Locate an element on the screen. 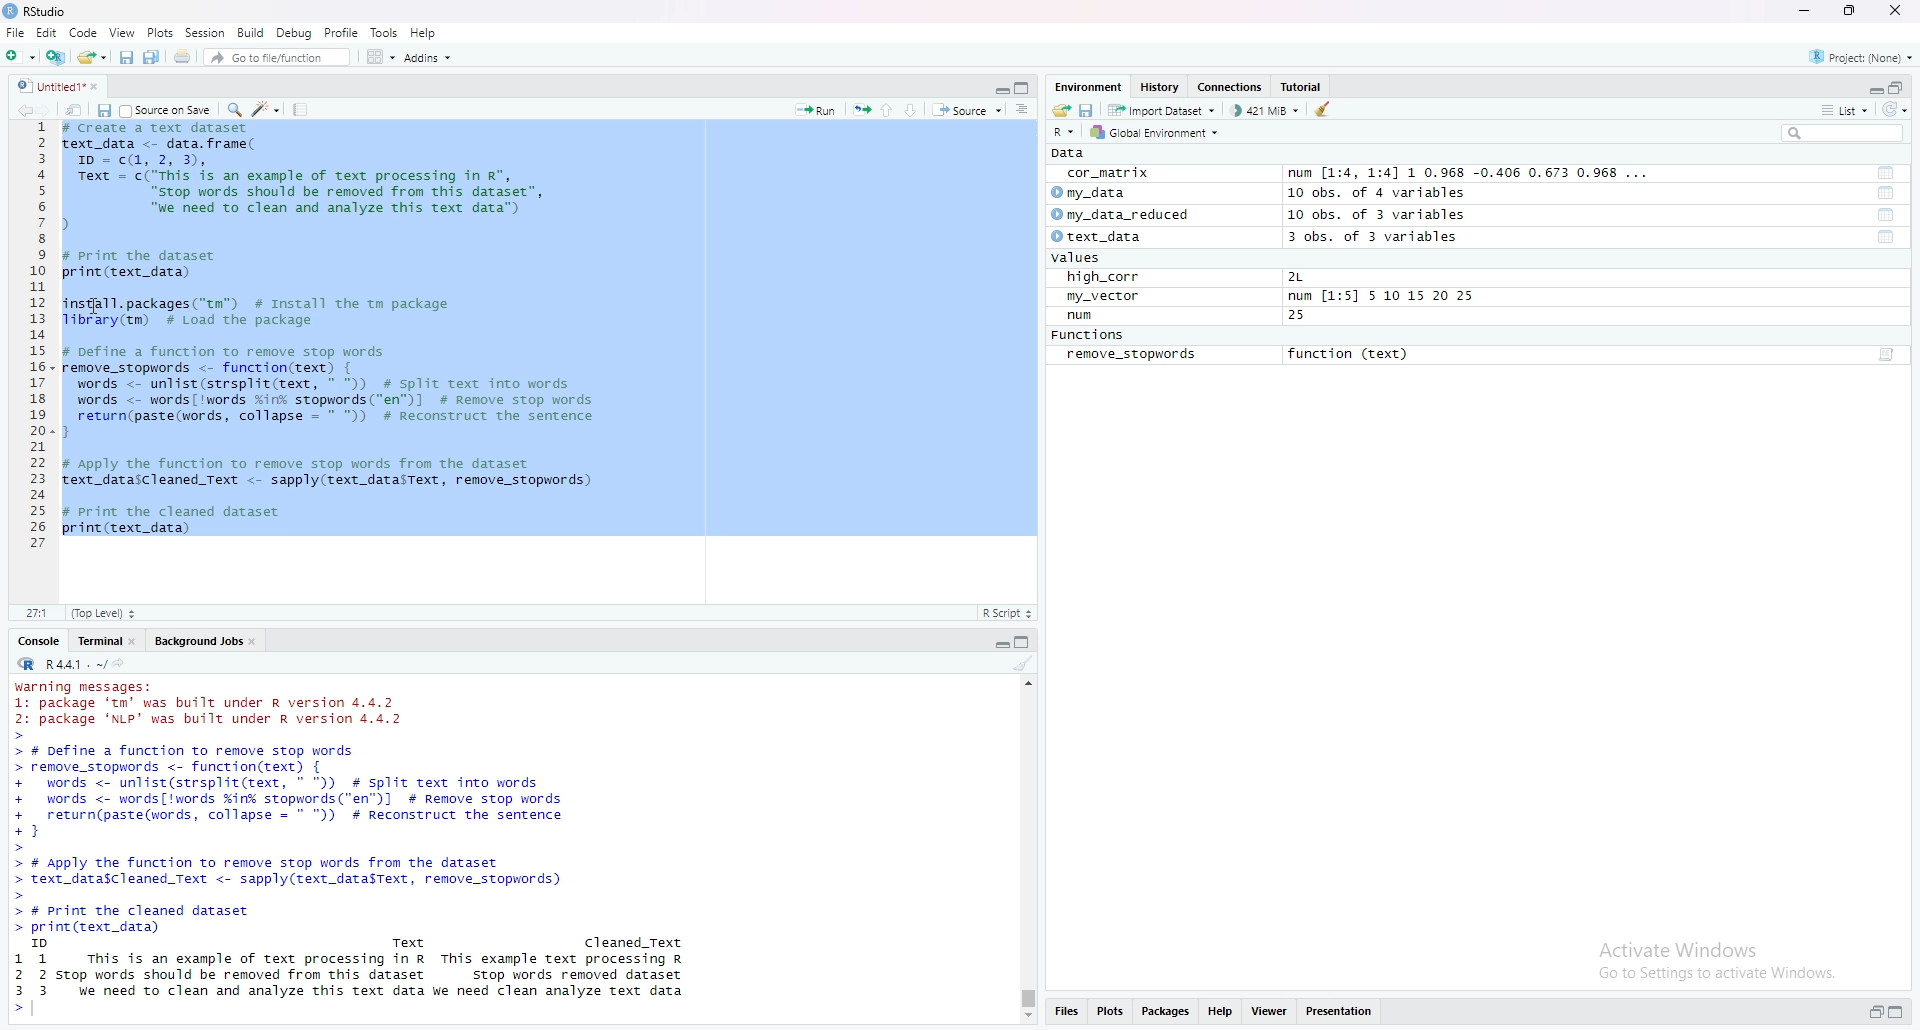 The height and width of the screenshot is (1030, 1920). show in new window is located at coordinates (75, 110).